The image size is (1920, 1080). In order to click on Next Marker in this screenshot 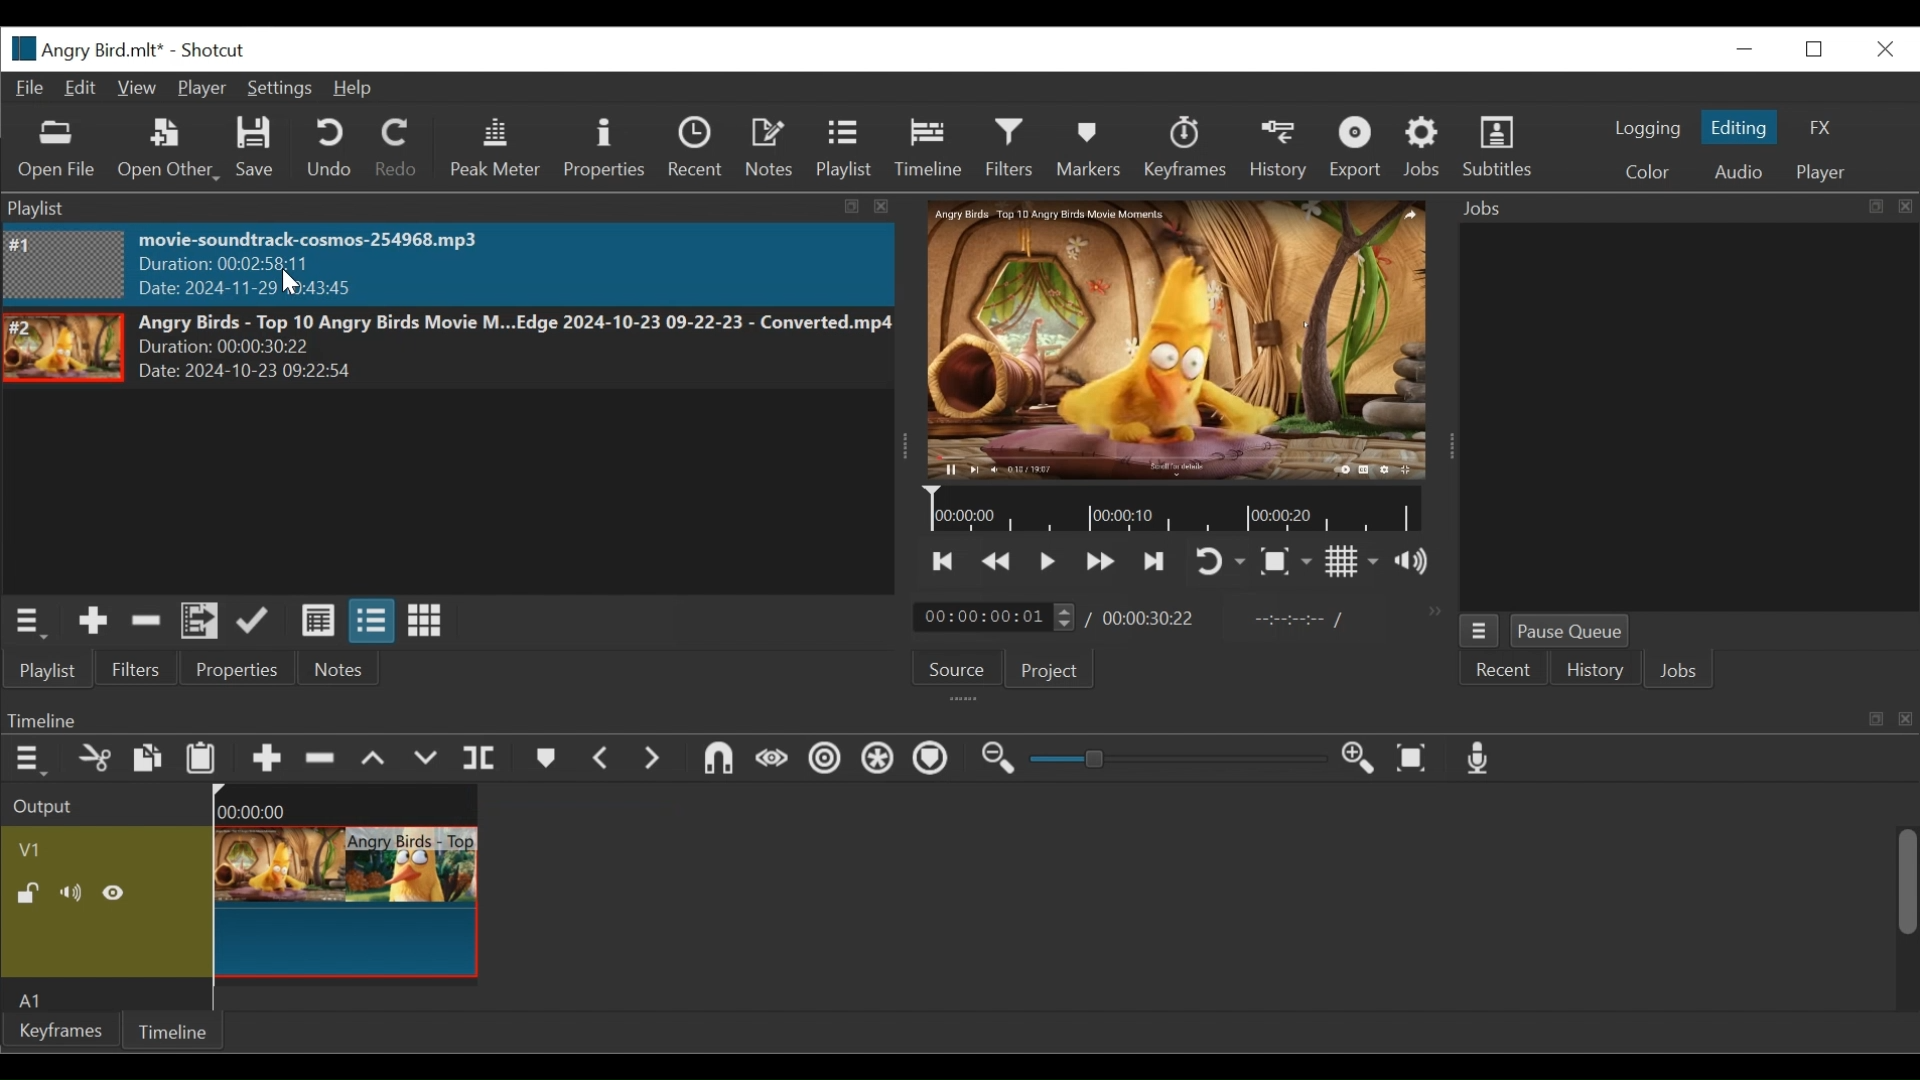, I will do `click(649, 759)`.